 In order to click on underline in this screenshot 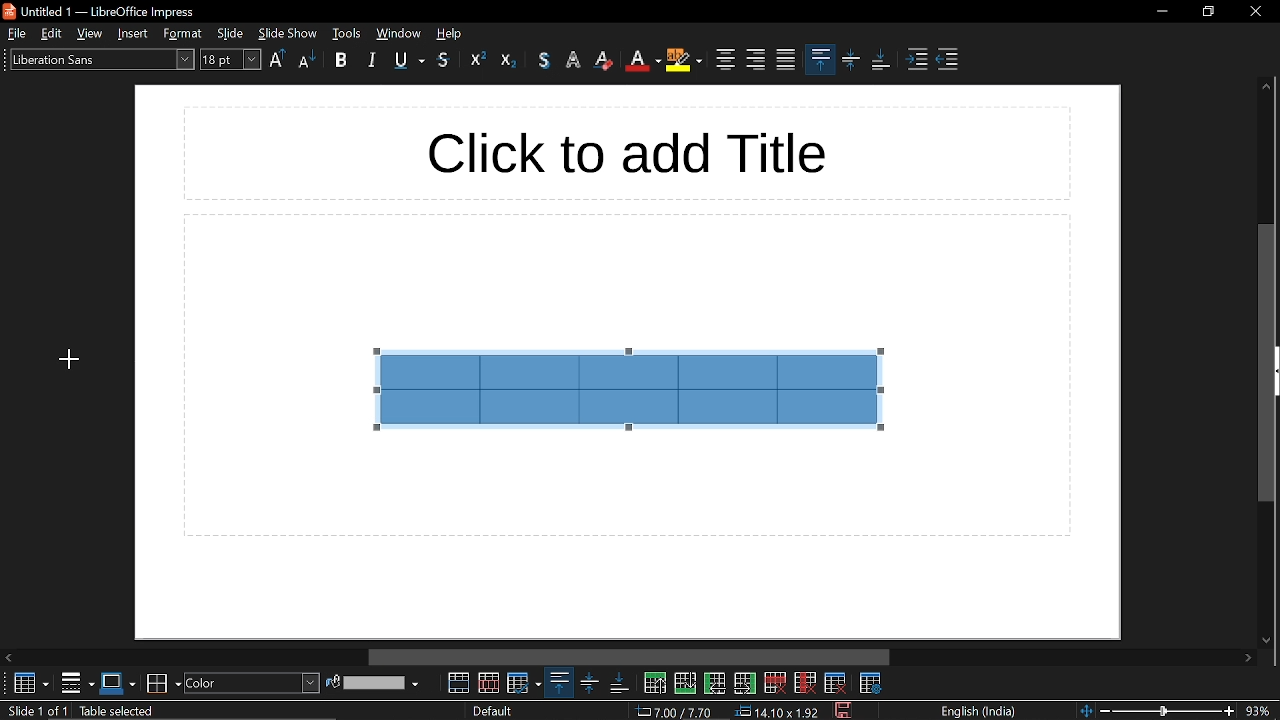, I will do `click(409, 61)`.